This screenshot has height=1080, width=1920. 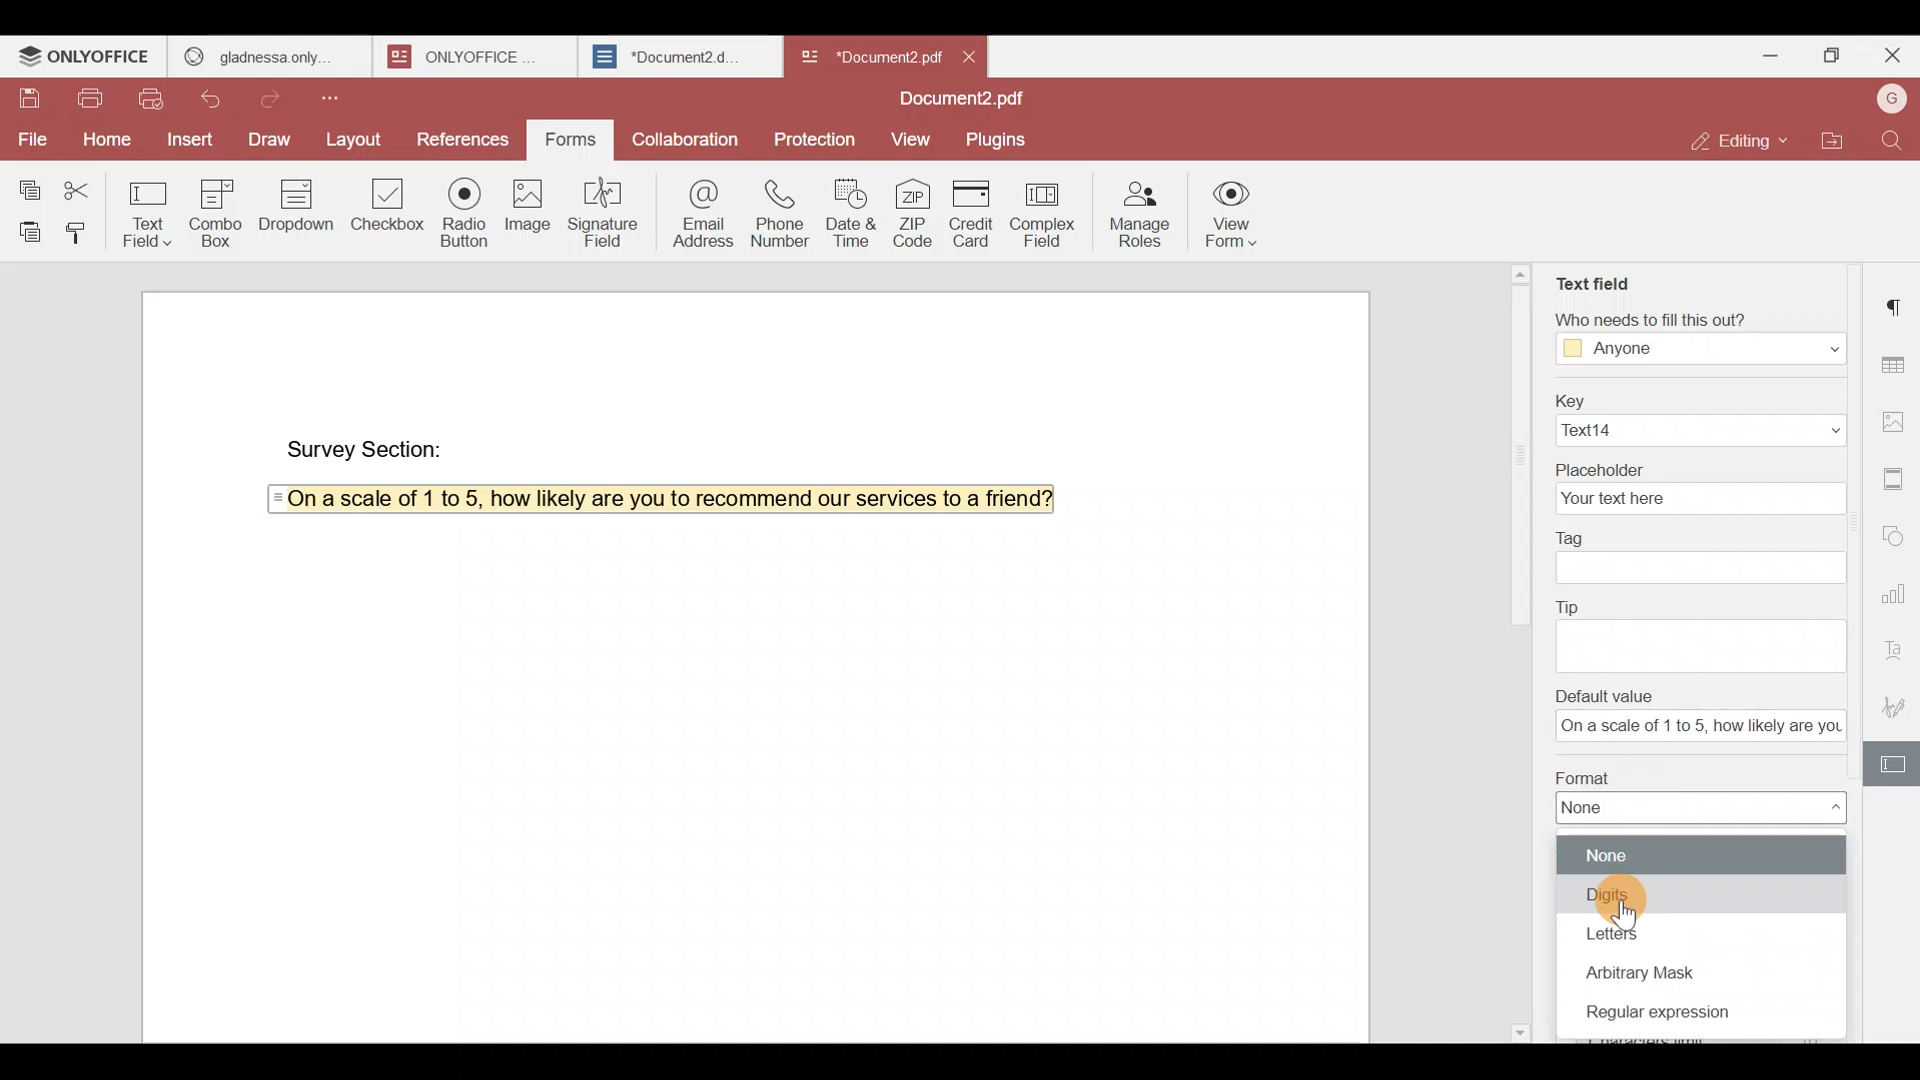 What do you see at coordinates (470, 56) in the screenshot?
I see `ONLYOFFICE` at bounding box center [470, 56].